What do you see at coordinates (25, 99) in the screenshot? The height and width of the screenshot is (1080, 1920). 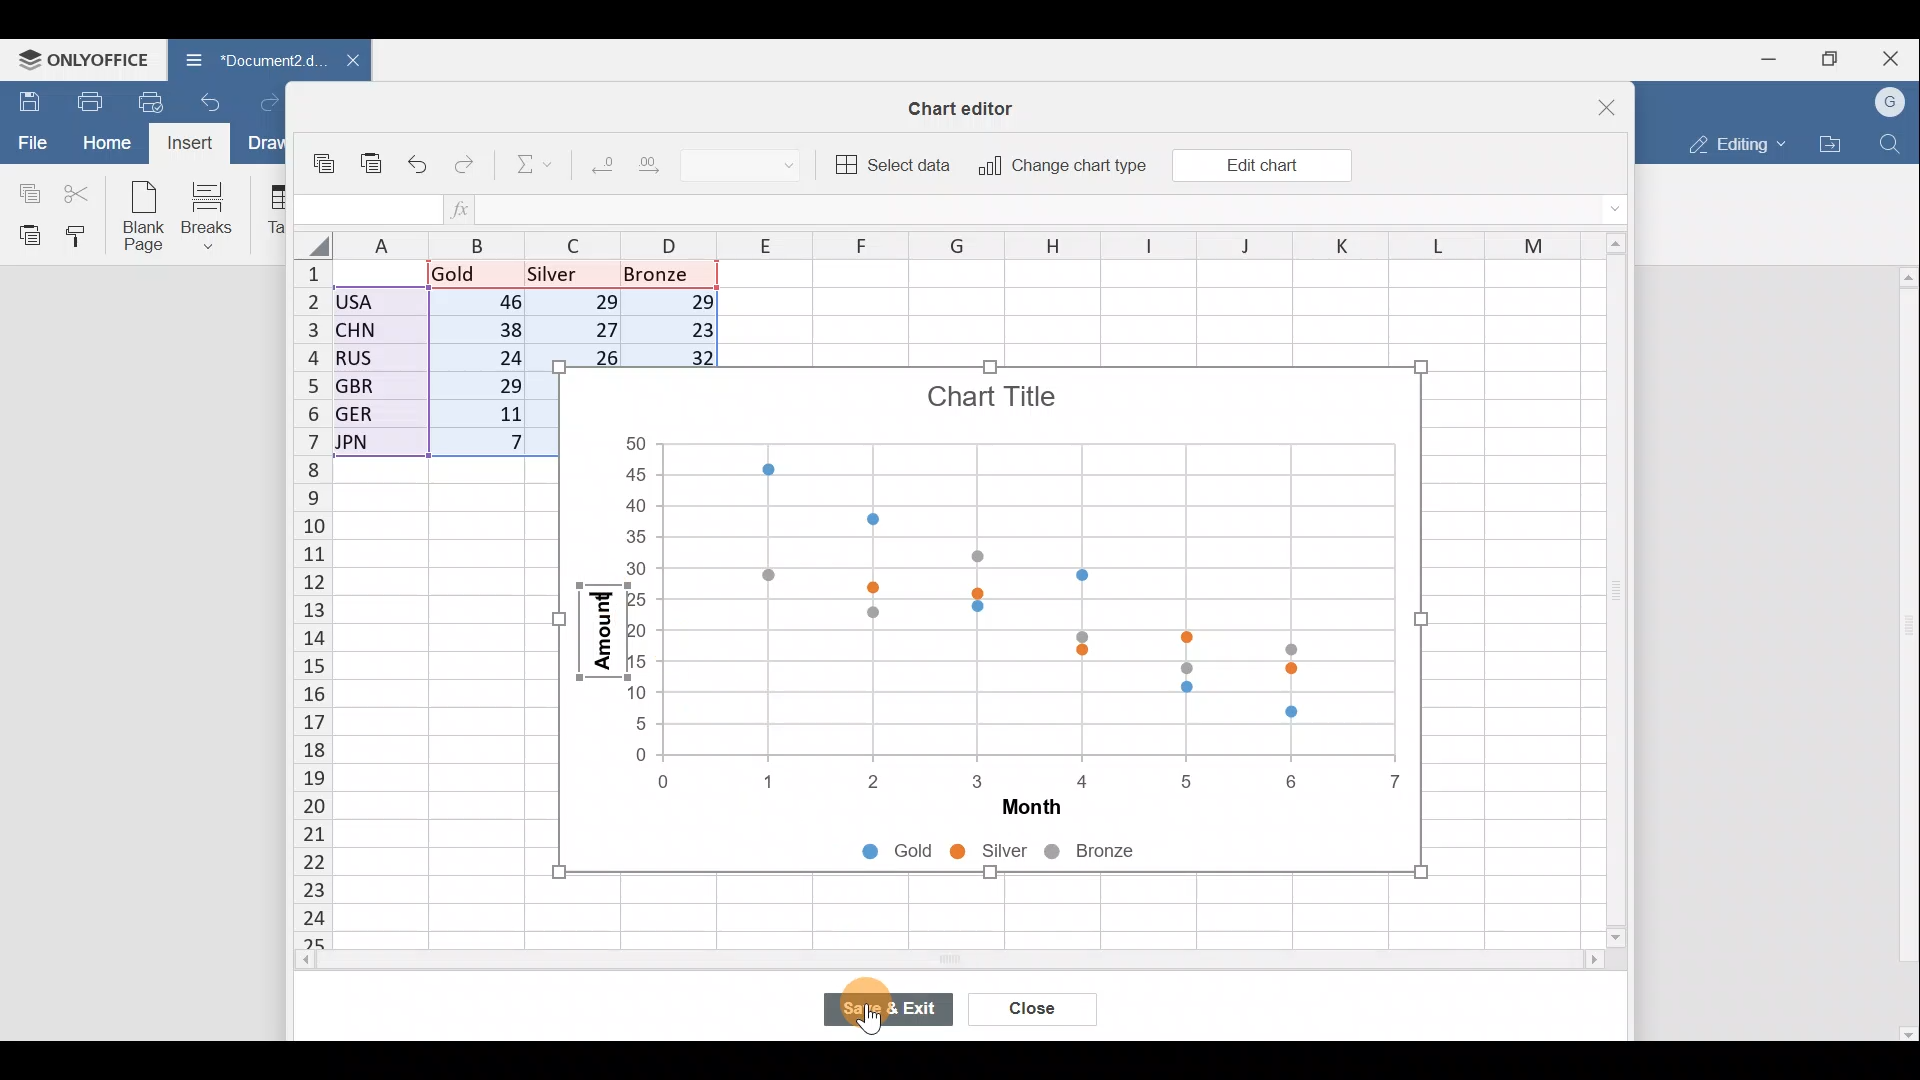 I see `Save` at bounding box center [25, 99].